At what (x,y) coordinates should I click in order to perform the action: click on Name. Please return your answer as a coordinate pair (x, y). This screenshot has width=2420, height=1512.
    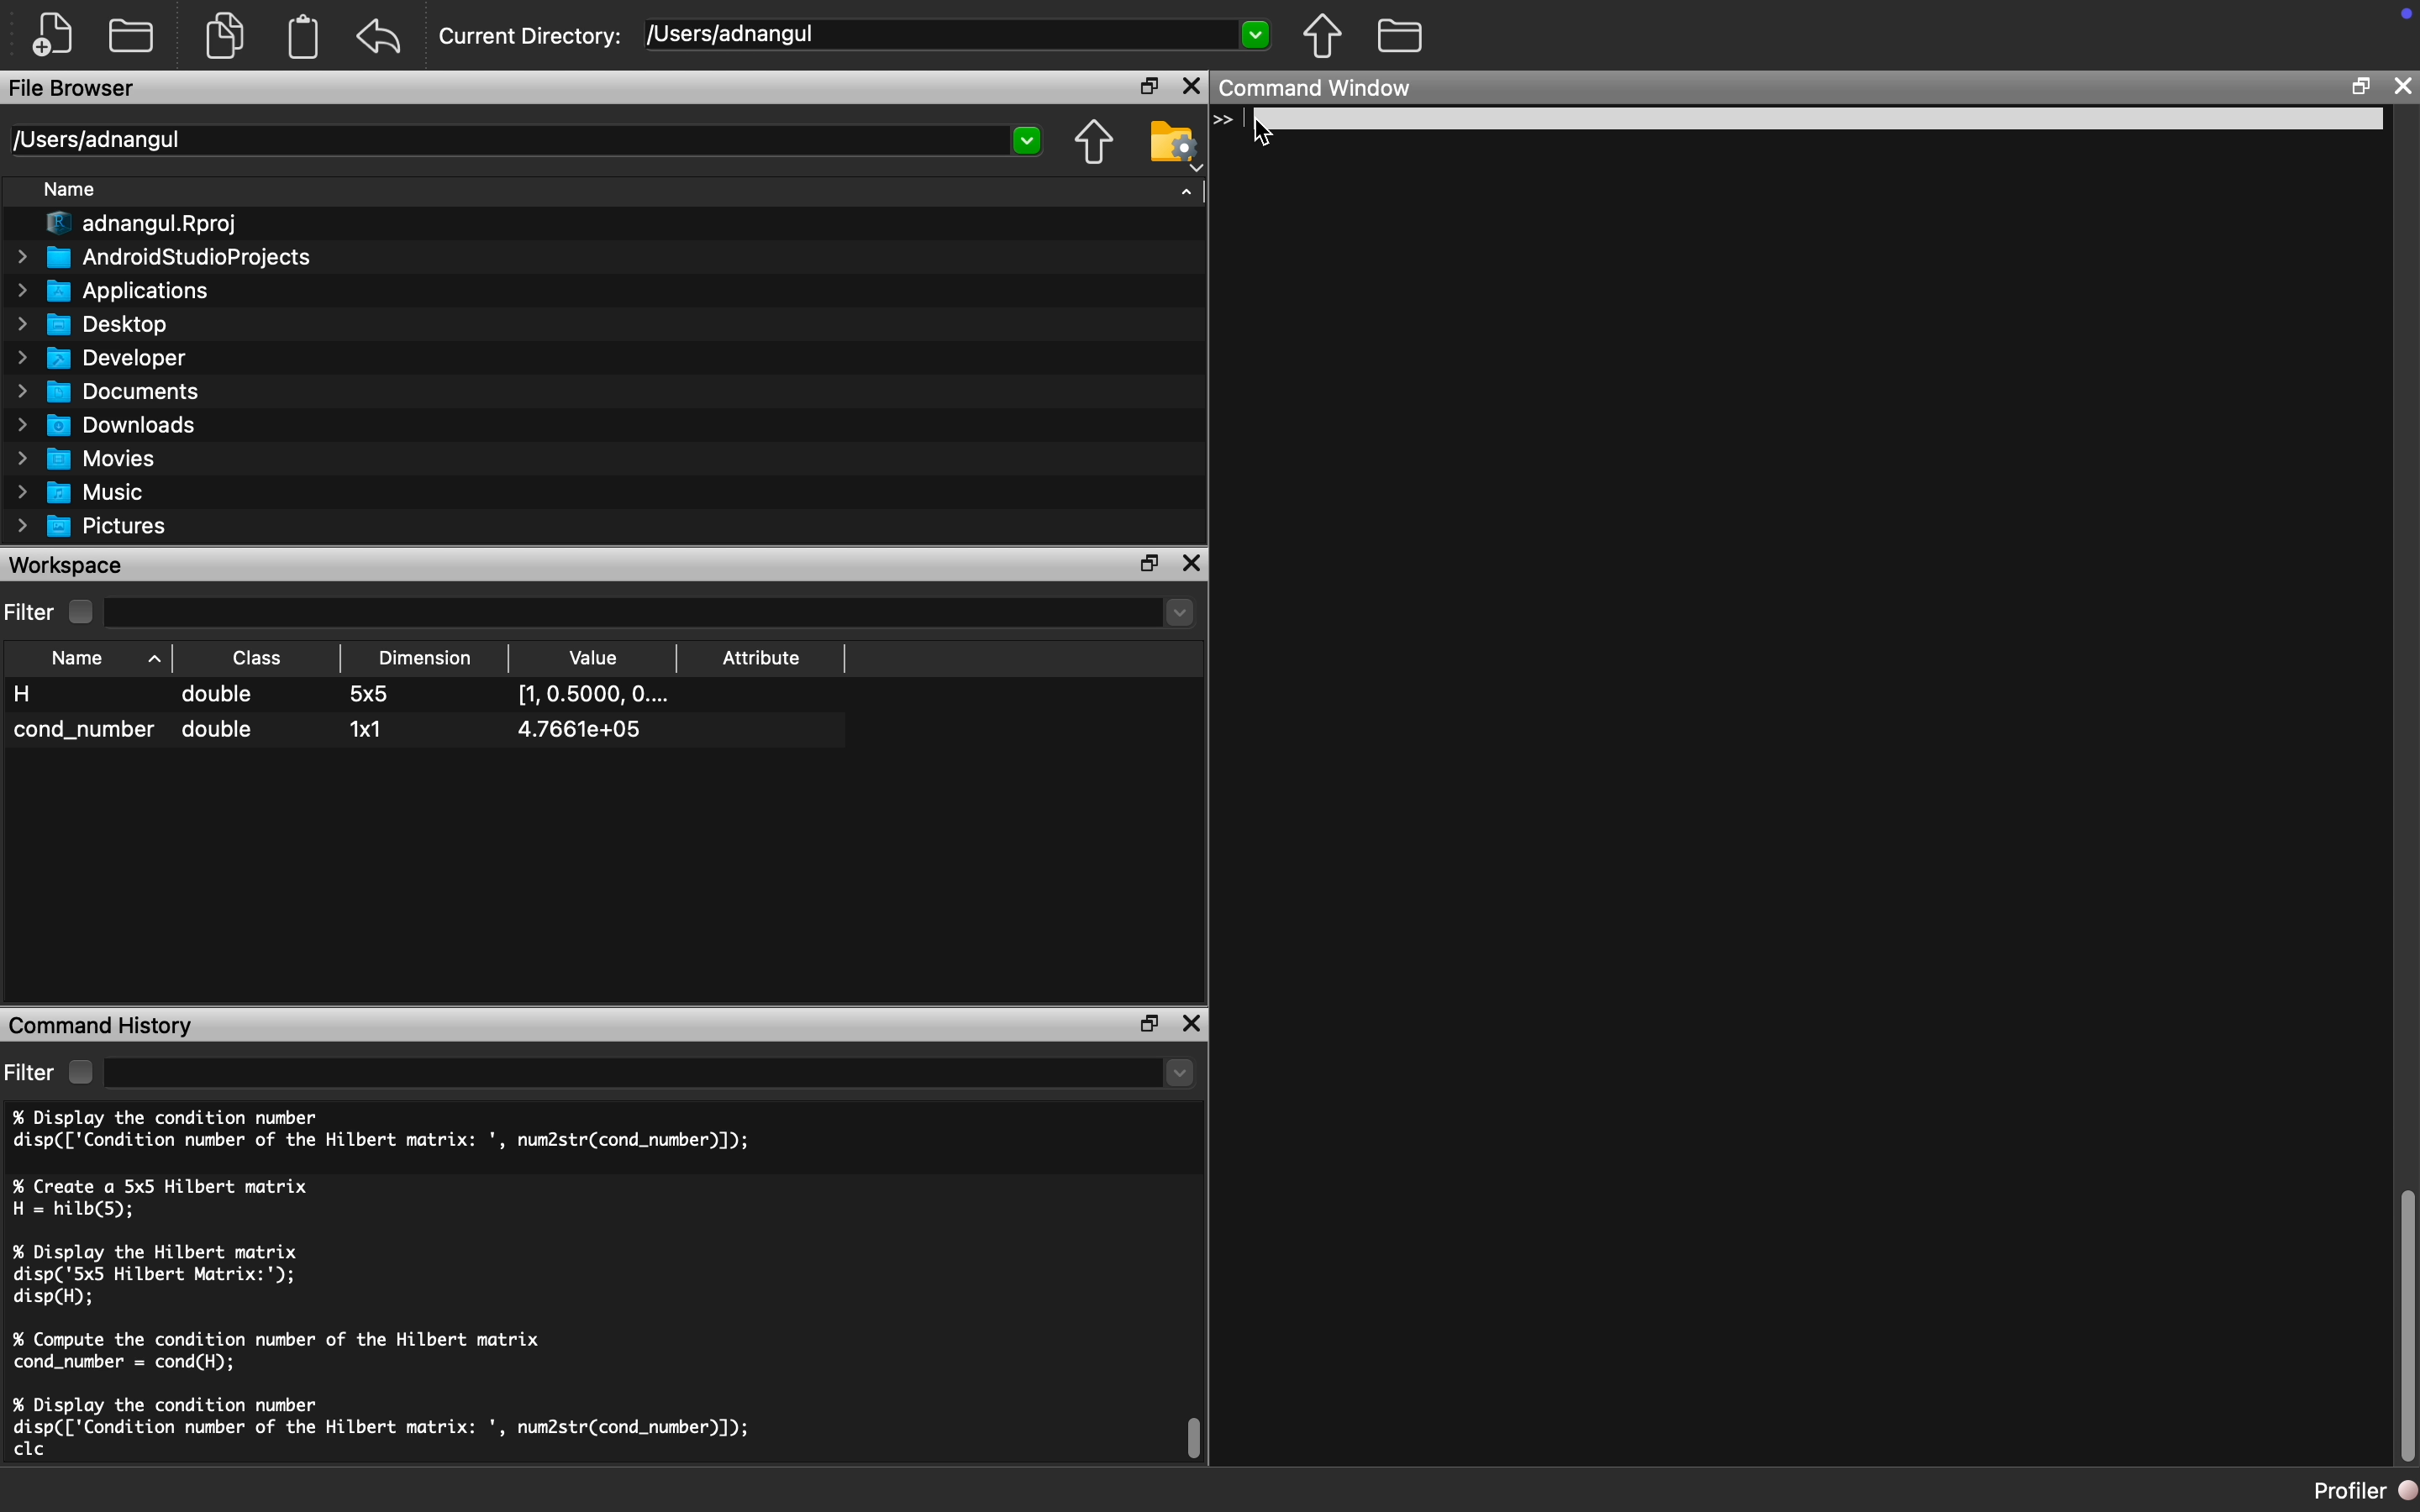
    Looking at the image, I should click on (66, 188).